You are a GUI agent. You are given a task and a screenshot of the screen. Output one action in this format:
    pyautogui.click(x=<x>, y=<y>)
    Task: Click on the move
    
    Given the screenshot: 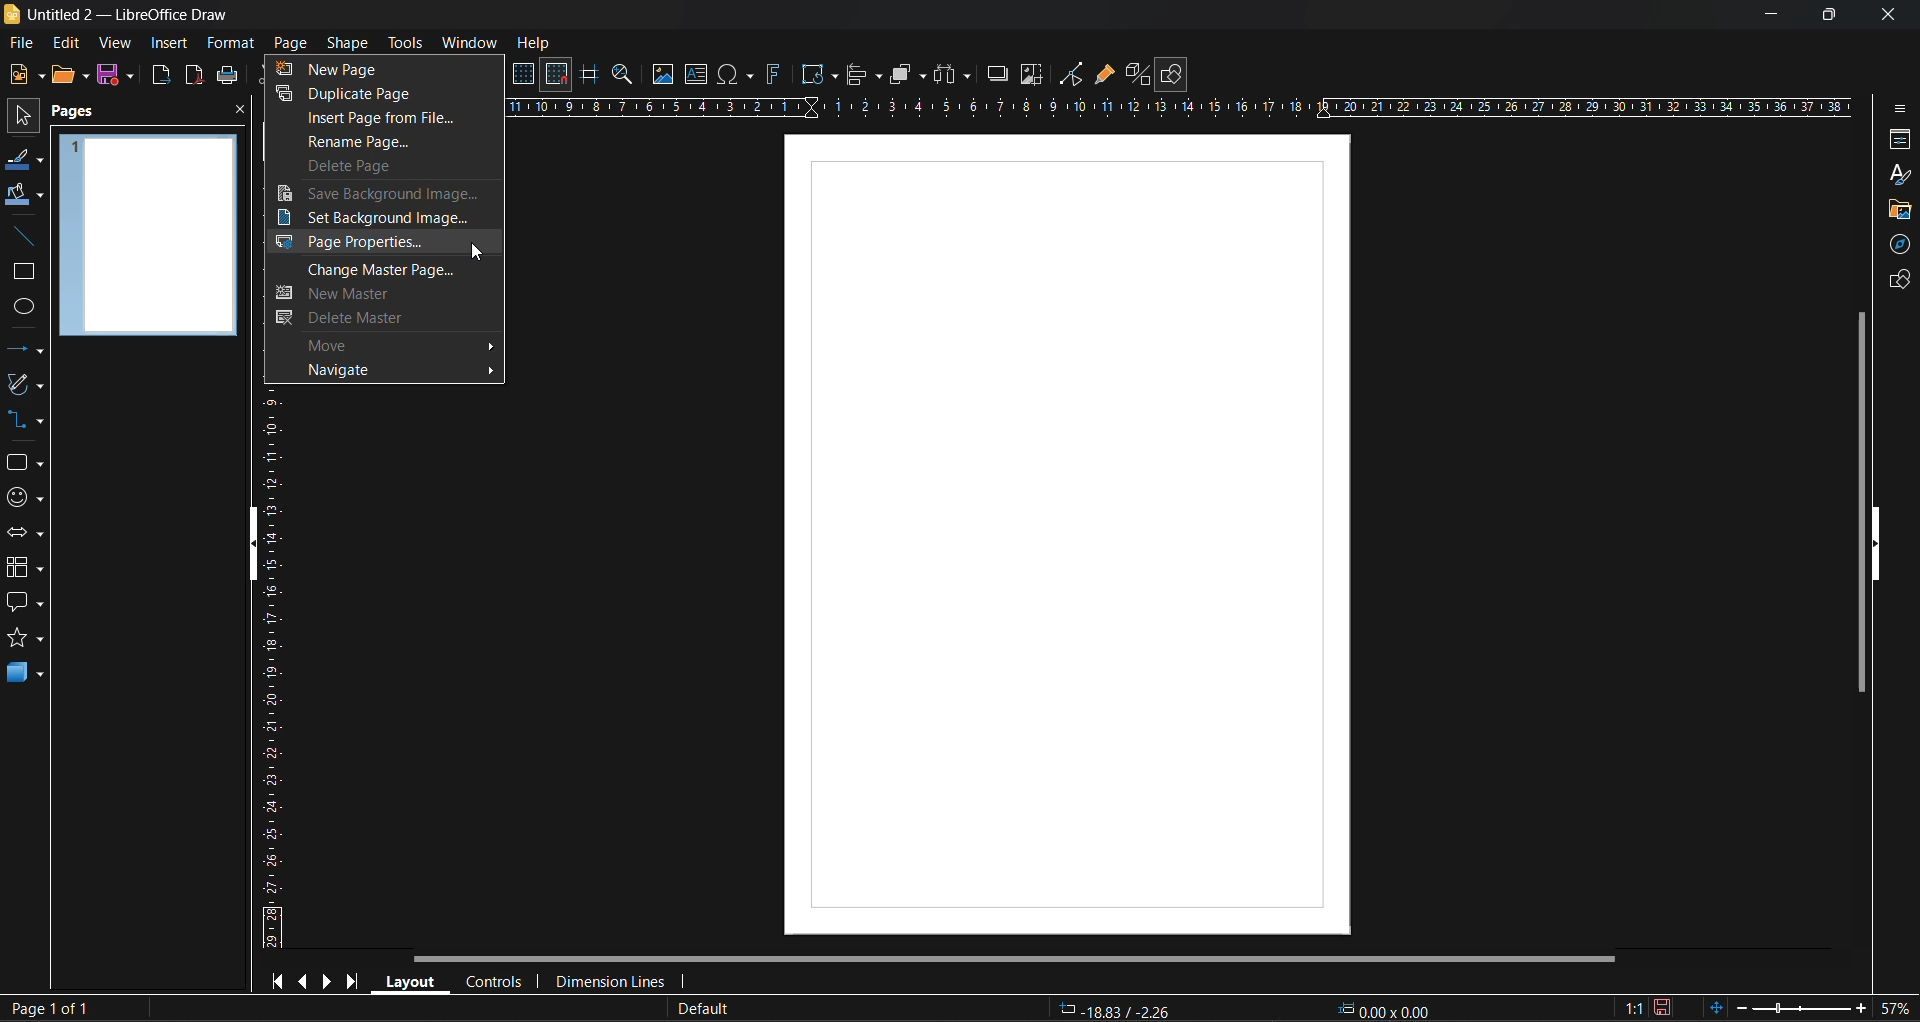 What is the action you would take?
    pyautogui.click(x=401, y=344)
    